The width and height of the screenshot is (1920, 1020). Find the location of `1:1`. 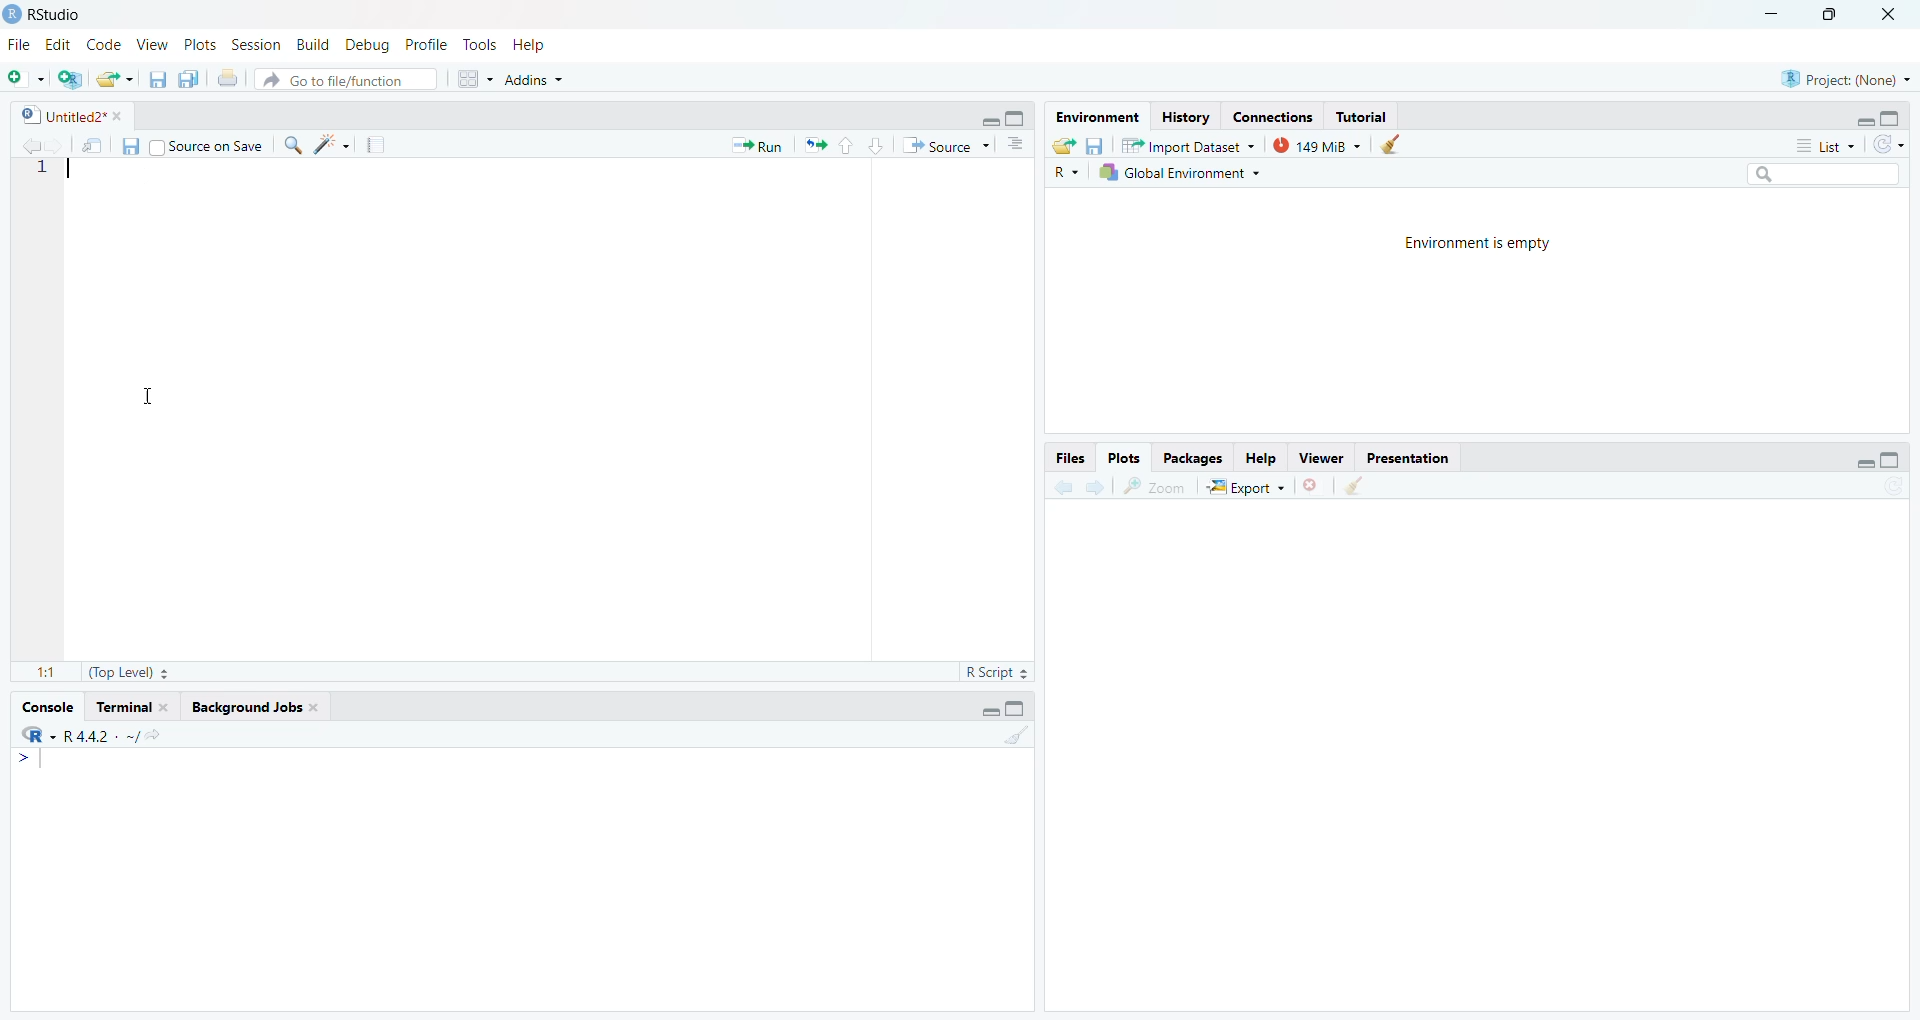

1:1 is located at coordinates (36, 668).